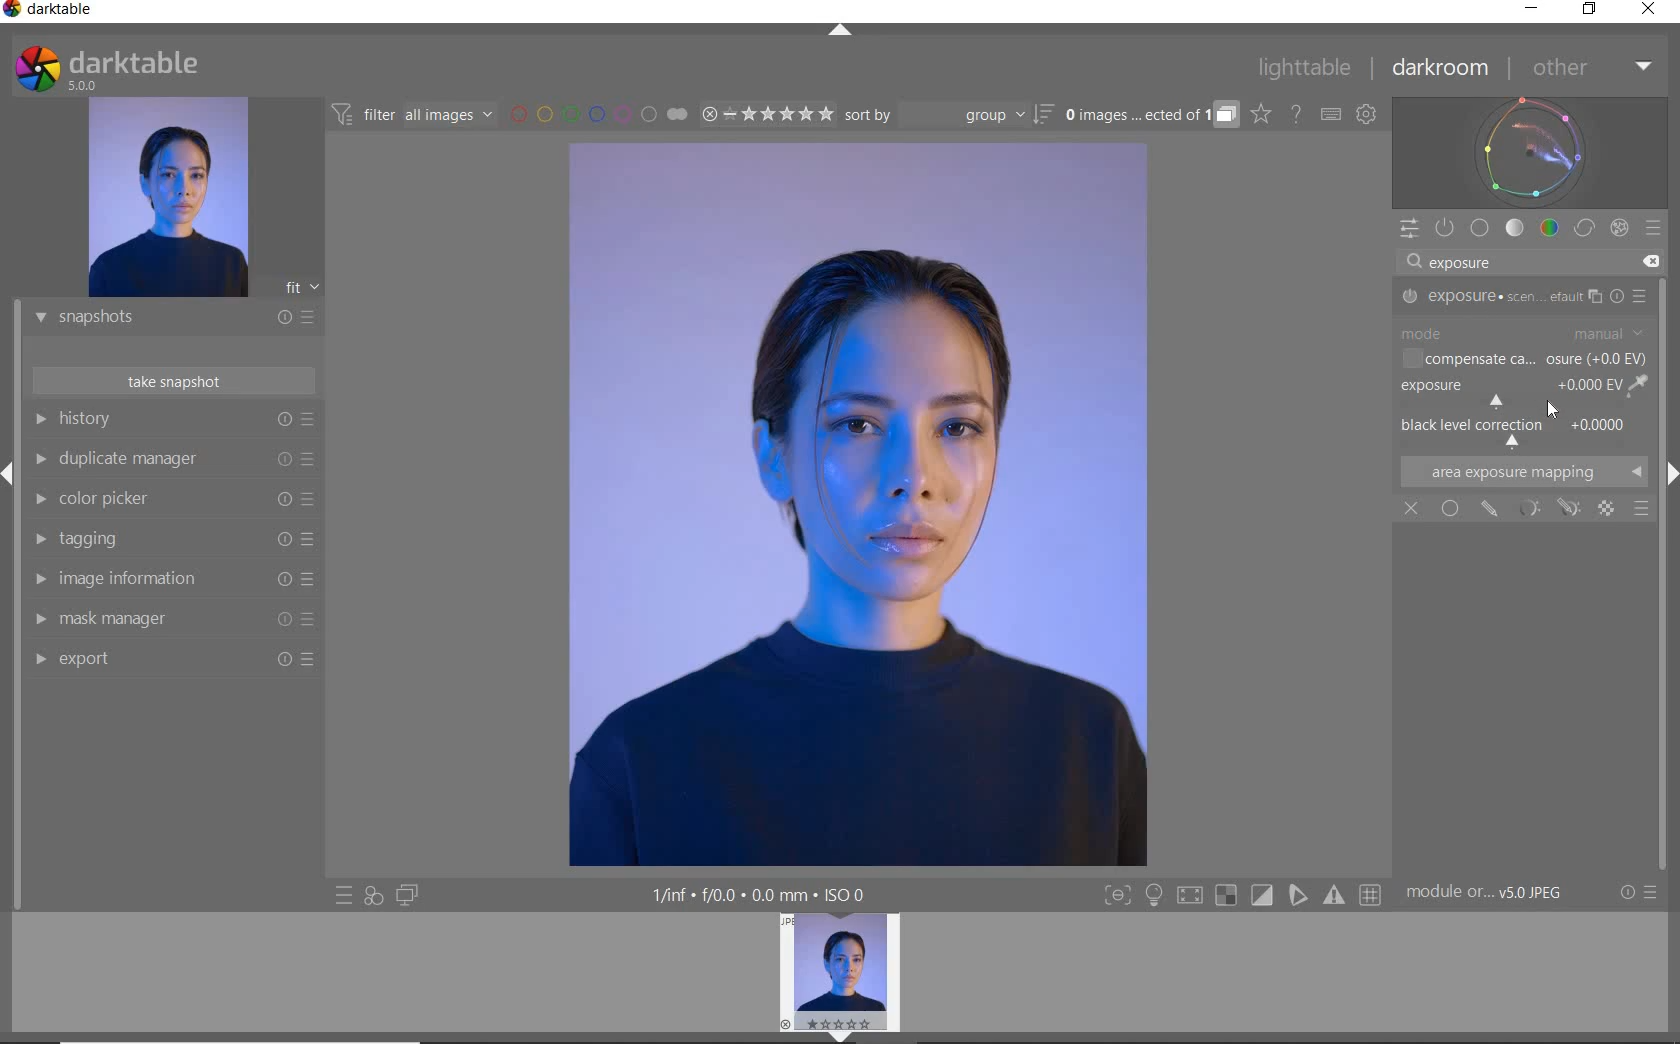 The height and width of the screenshot is (1044, 1680). I want to click on INPUT VALUE, so click(1463, 265).